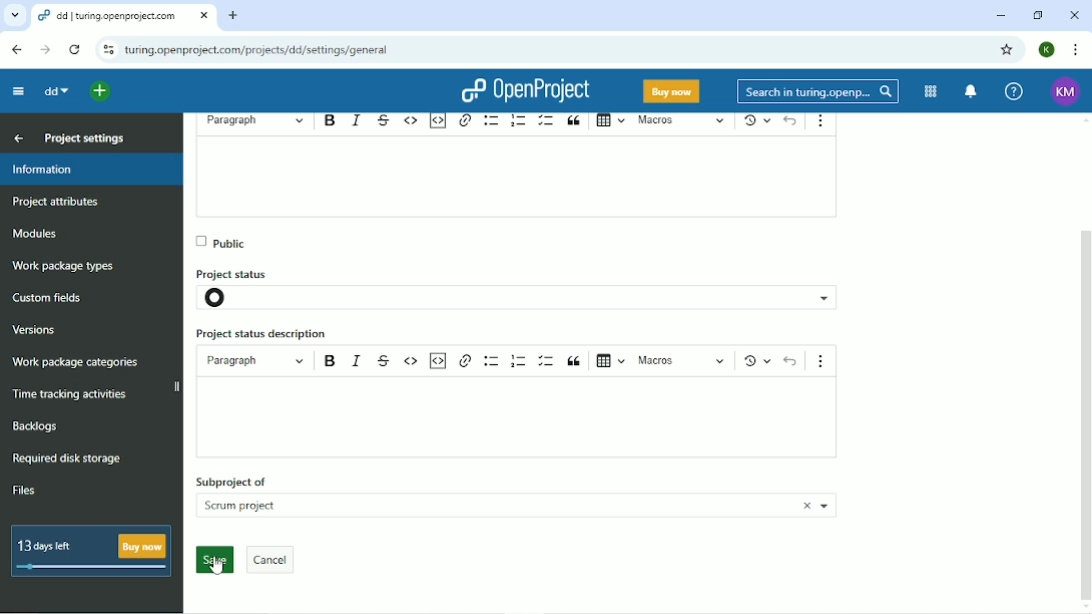 This screenshot has height=614, width=1092. I want to click on Insert code snippet, so click(438, 121).